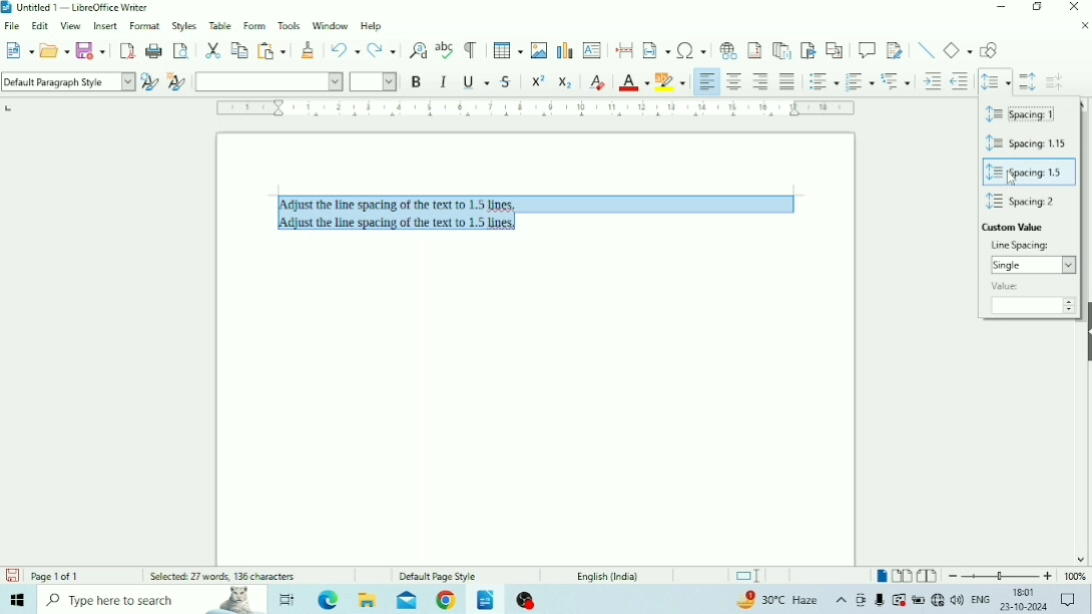  Describe the element at coordinates (925, 50) in the screenshot. I see `Insert Line` at that location.